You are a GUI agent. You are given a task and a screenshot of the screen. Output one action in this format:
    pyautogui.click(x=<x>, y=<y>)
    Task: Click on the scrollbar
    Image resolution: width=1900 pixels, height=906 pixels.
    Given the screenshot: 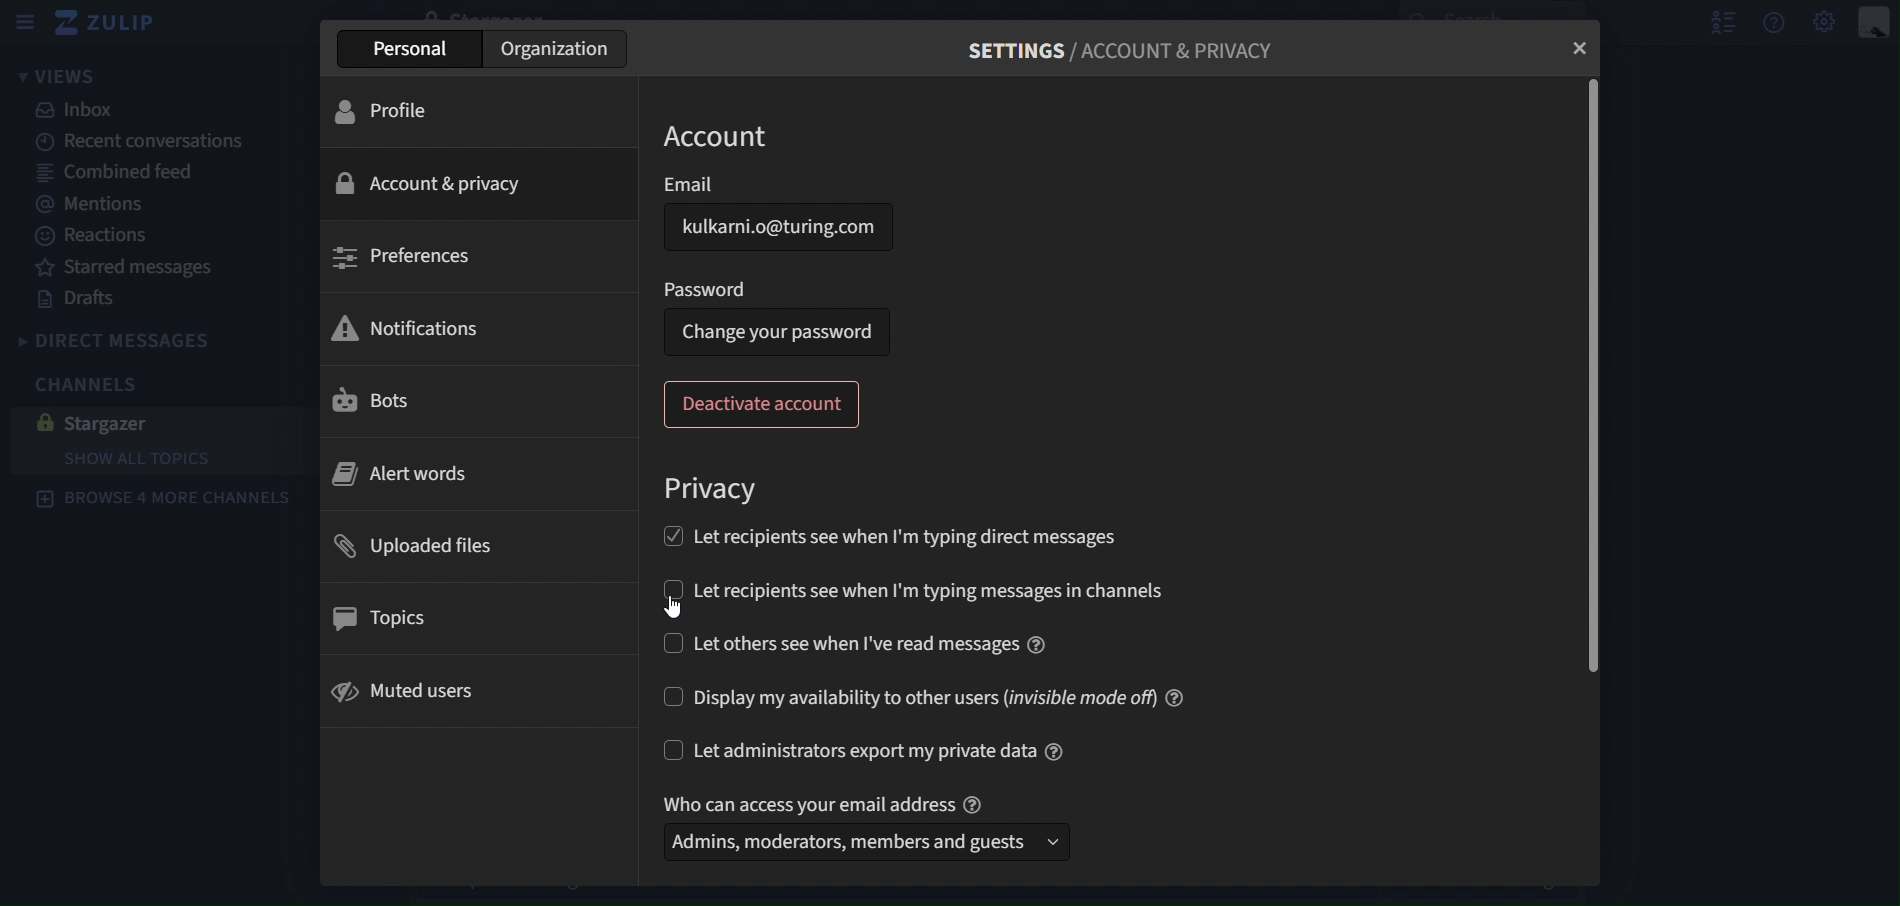 What is the action you would take?
    pyautogui.click(x=1591, y=375)
    